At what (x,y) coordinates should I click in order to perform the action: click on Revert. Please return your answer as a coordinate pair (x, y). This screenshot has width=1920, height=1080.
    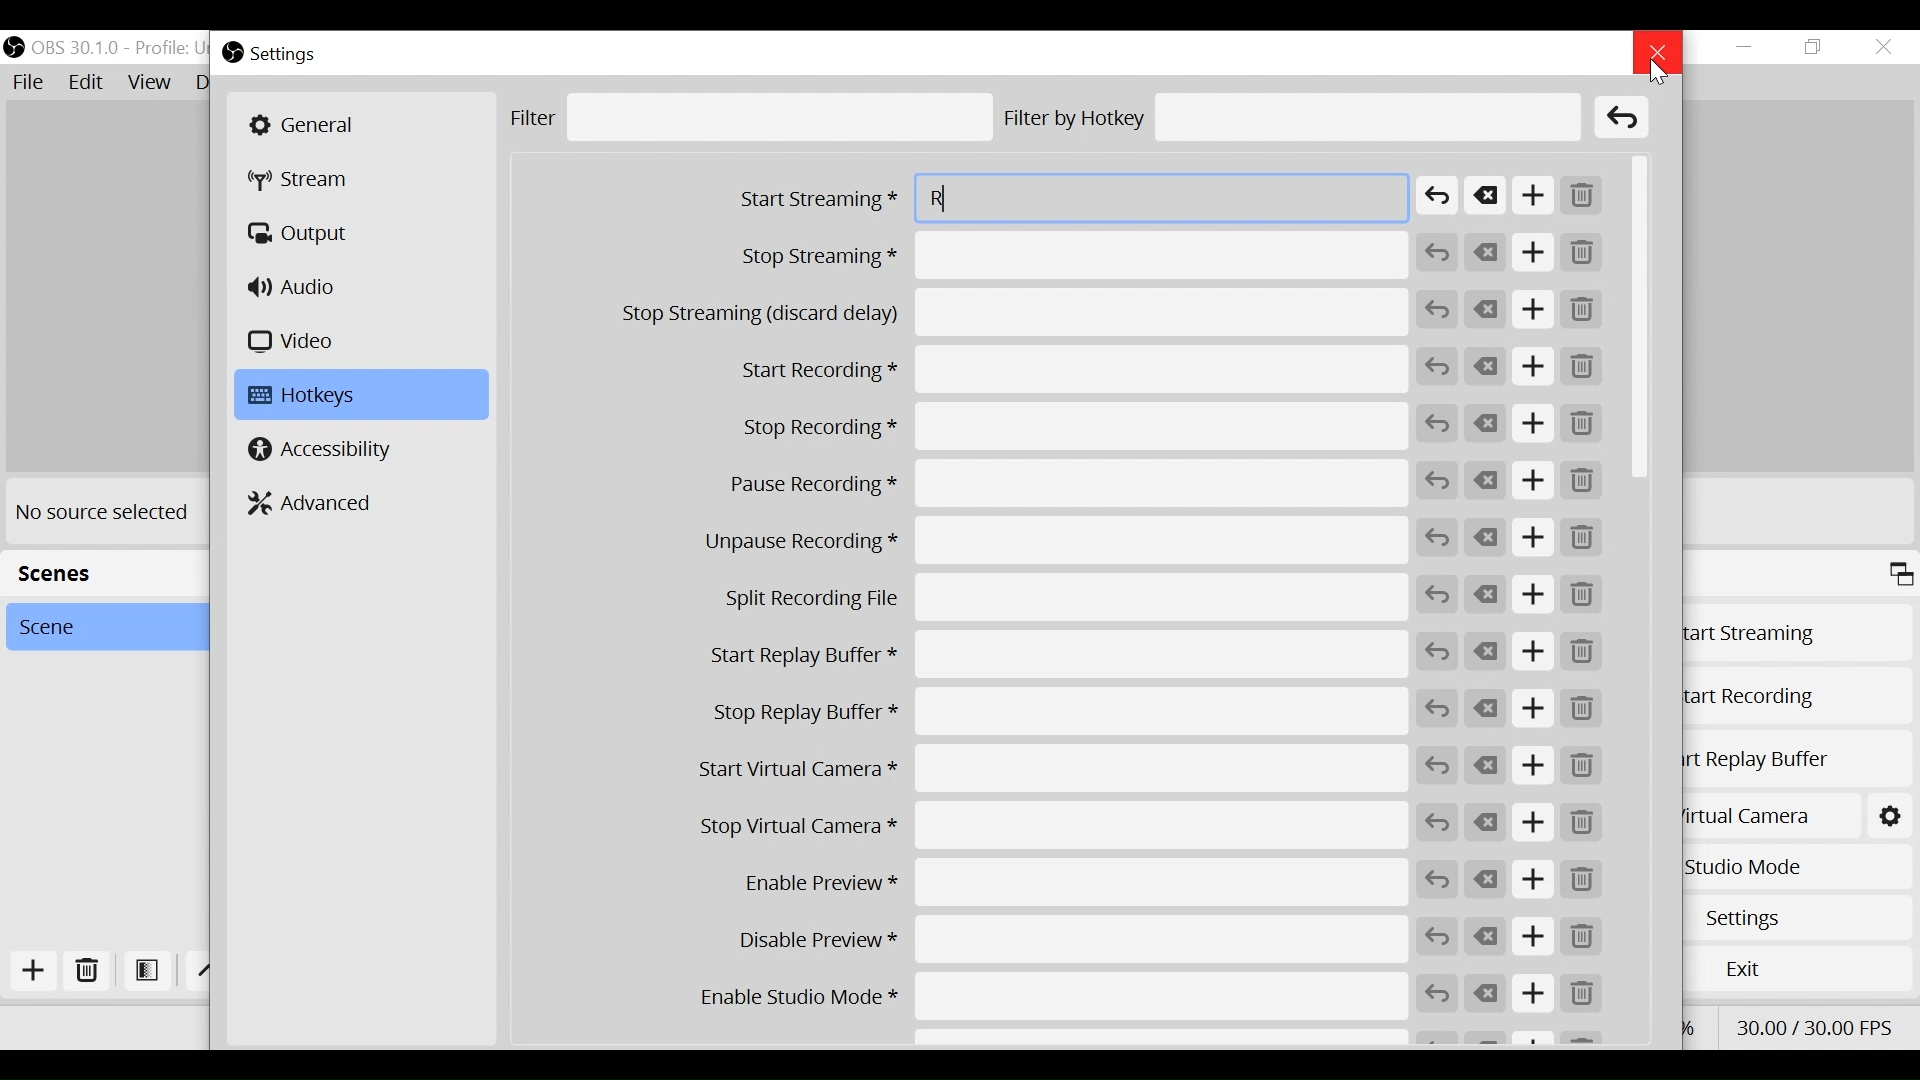
    Looking at the image, I should click on (1437, 651).